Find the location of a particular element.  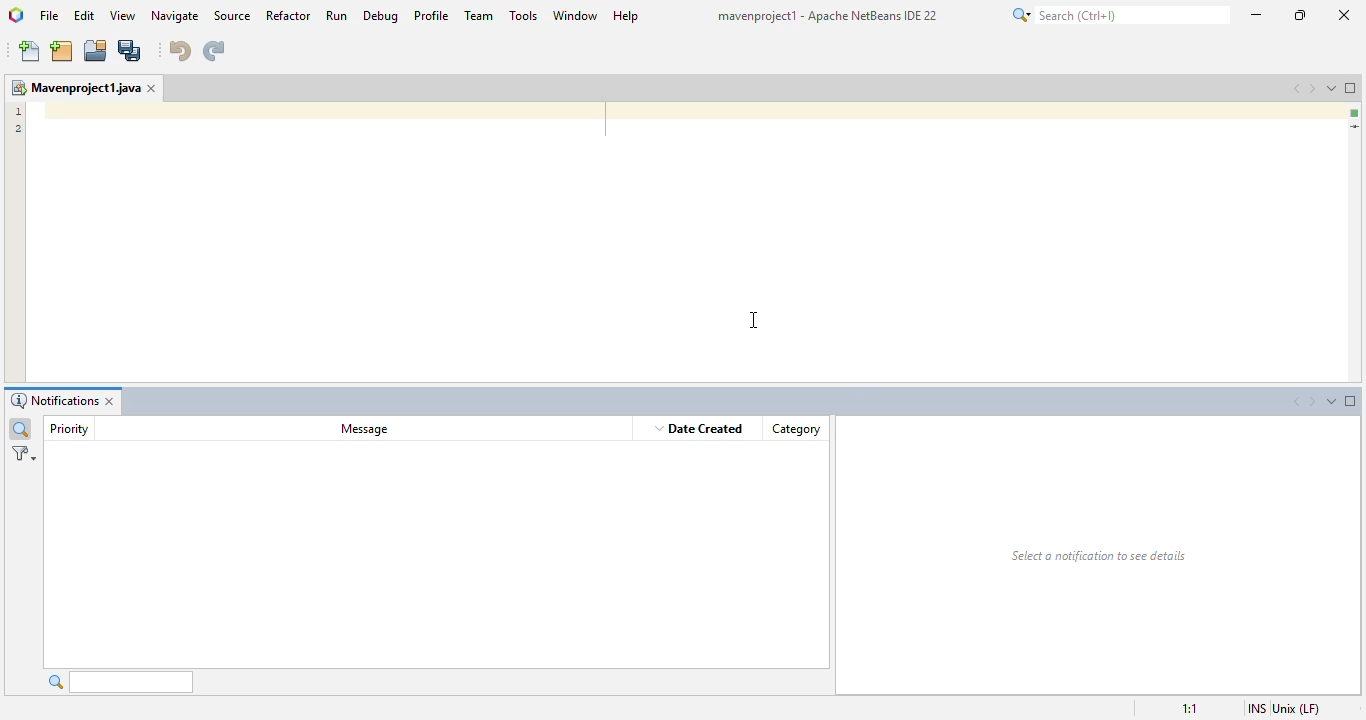

window is located at coordinates (576, 15).